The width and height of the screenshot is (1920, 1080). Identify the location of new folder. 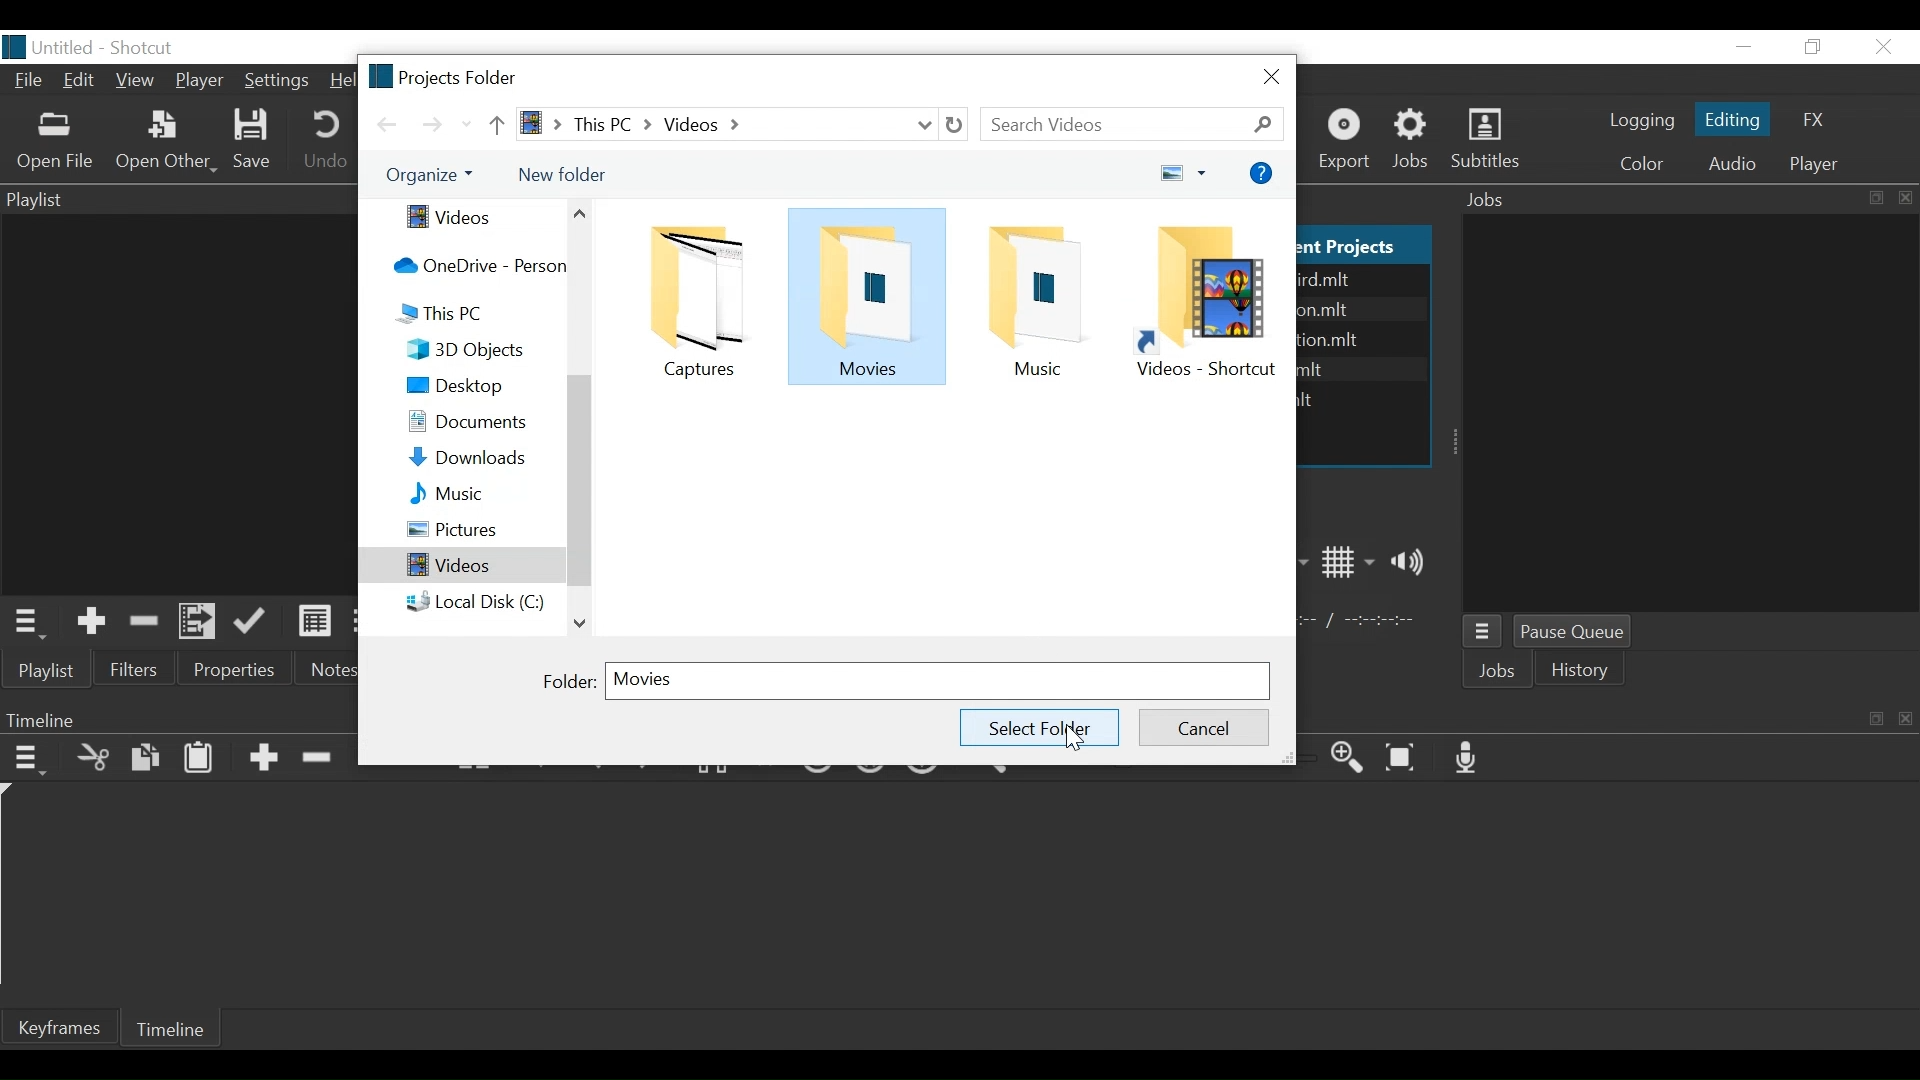
(556, 175).